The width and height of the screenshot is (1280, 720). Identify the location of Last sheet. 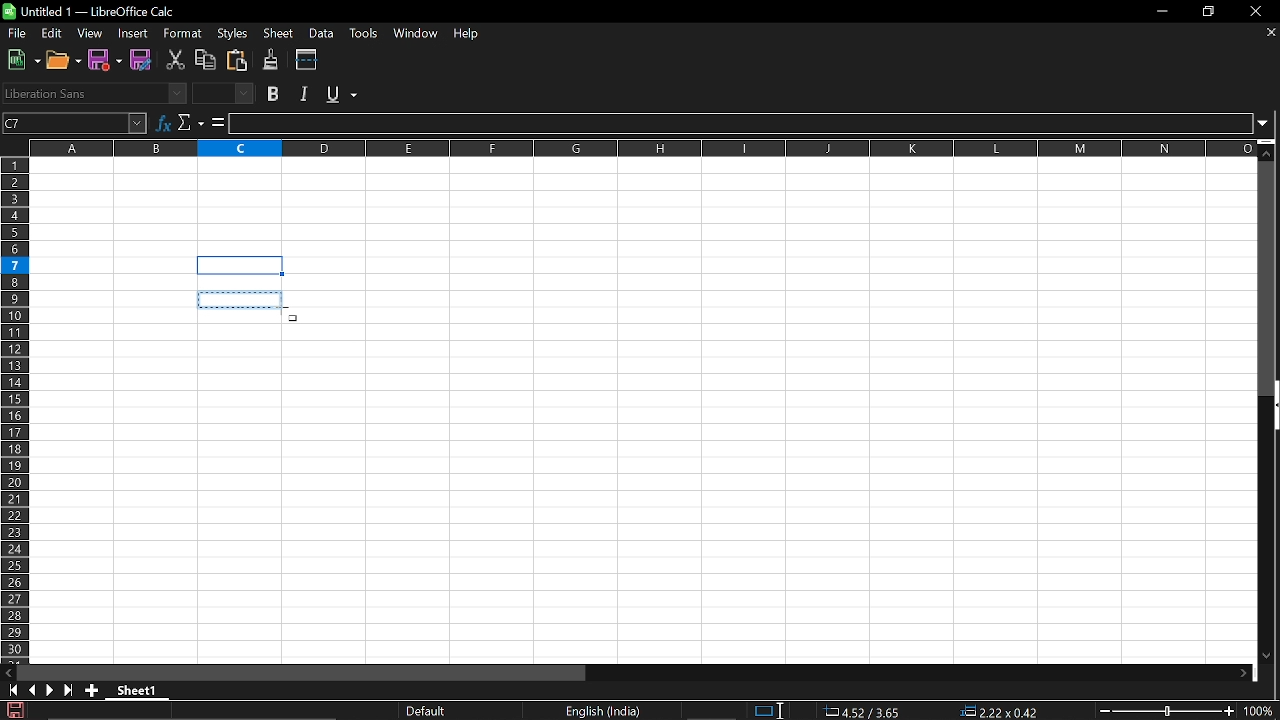
(69, 690).